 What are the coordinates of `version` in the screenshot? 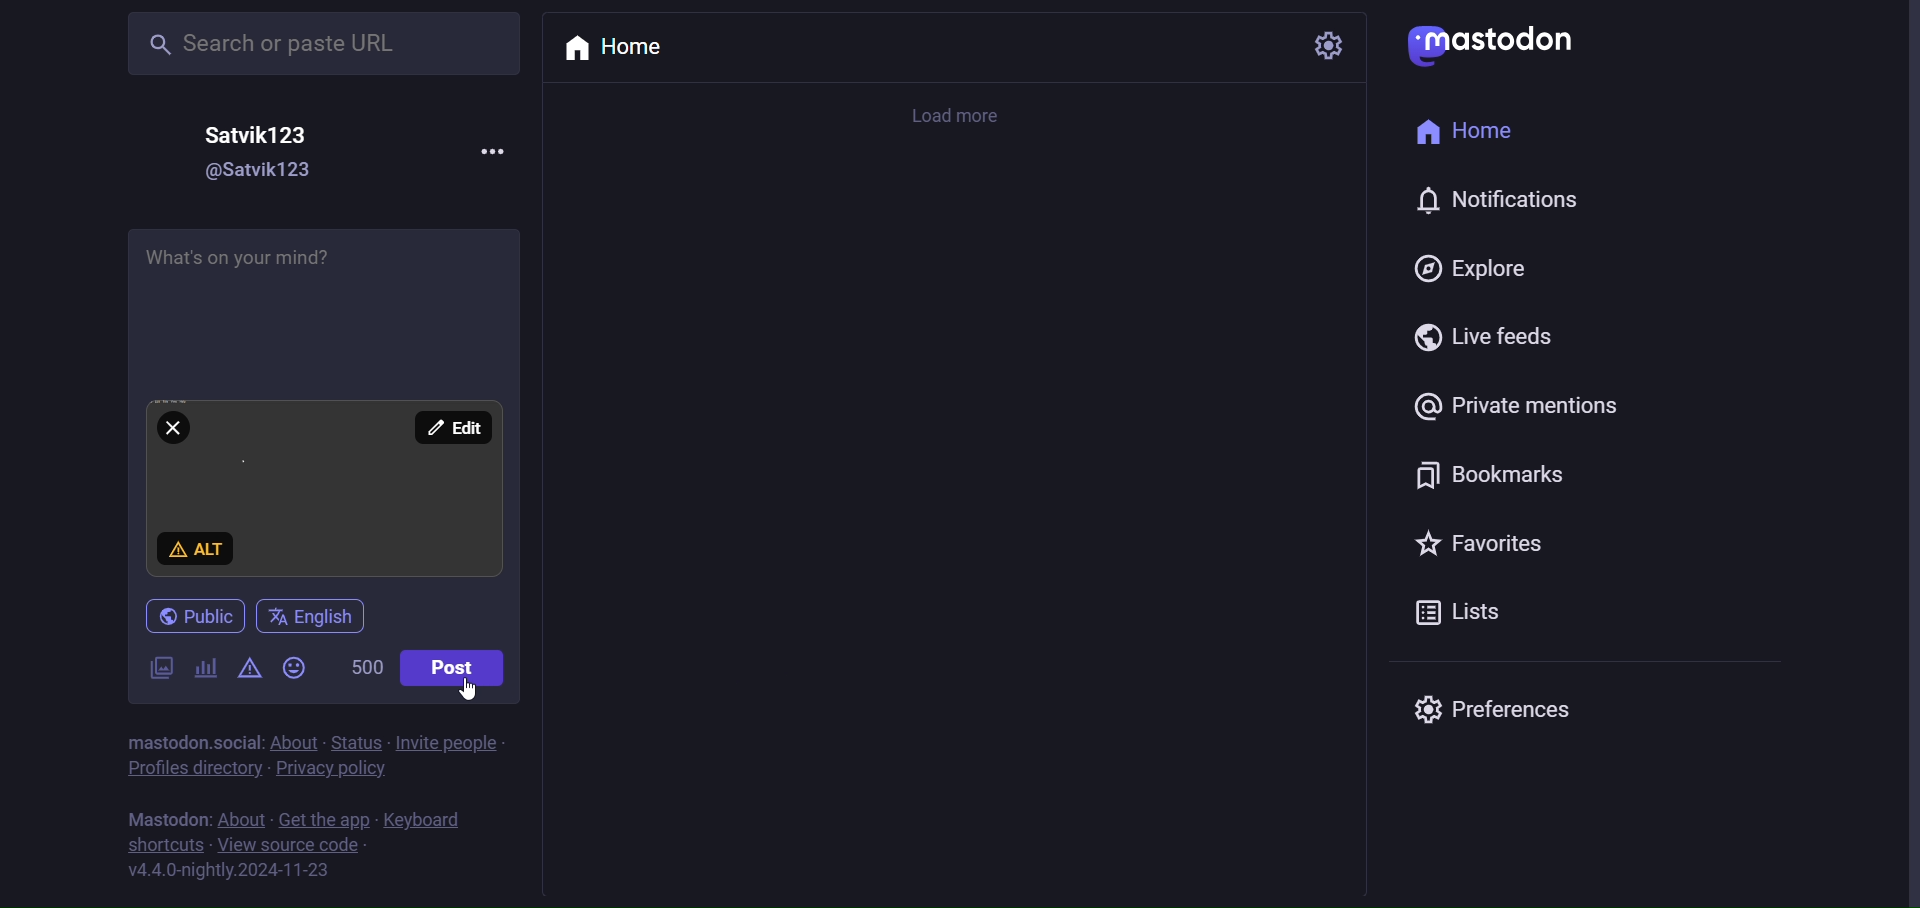 It's located at (228, 873).